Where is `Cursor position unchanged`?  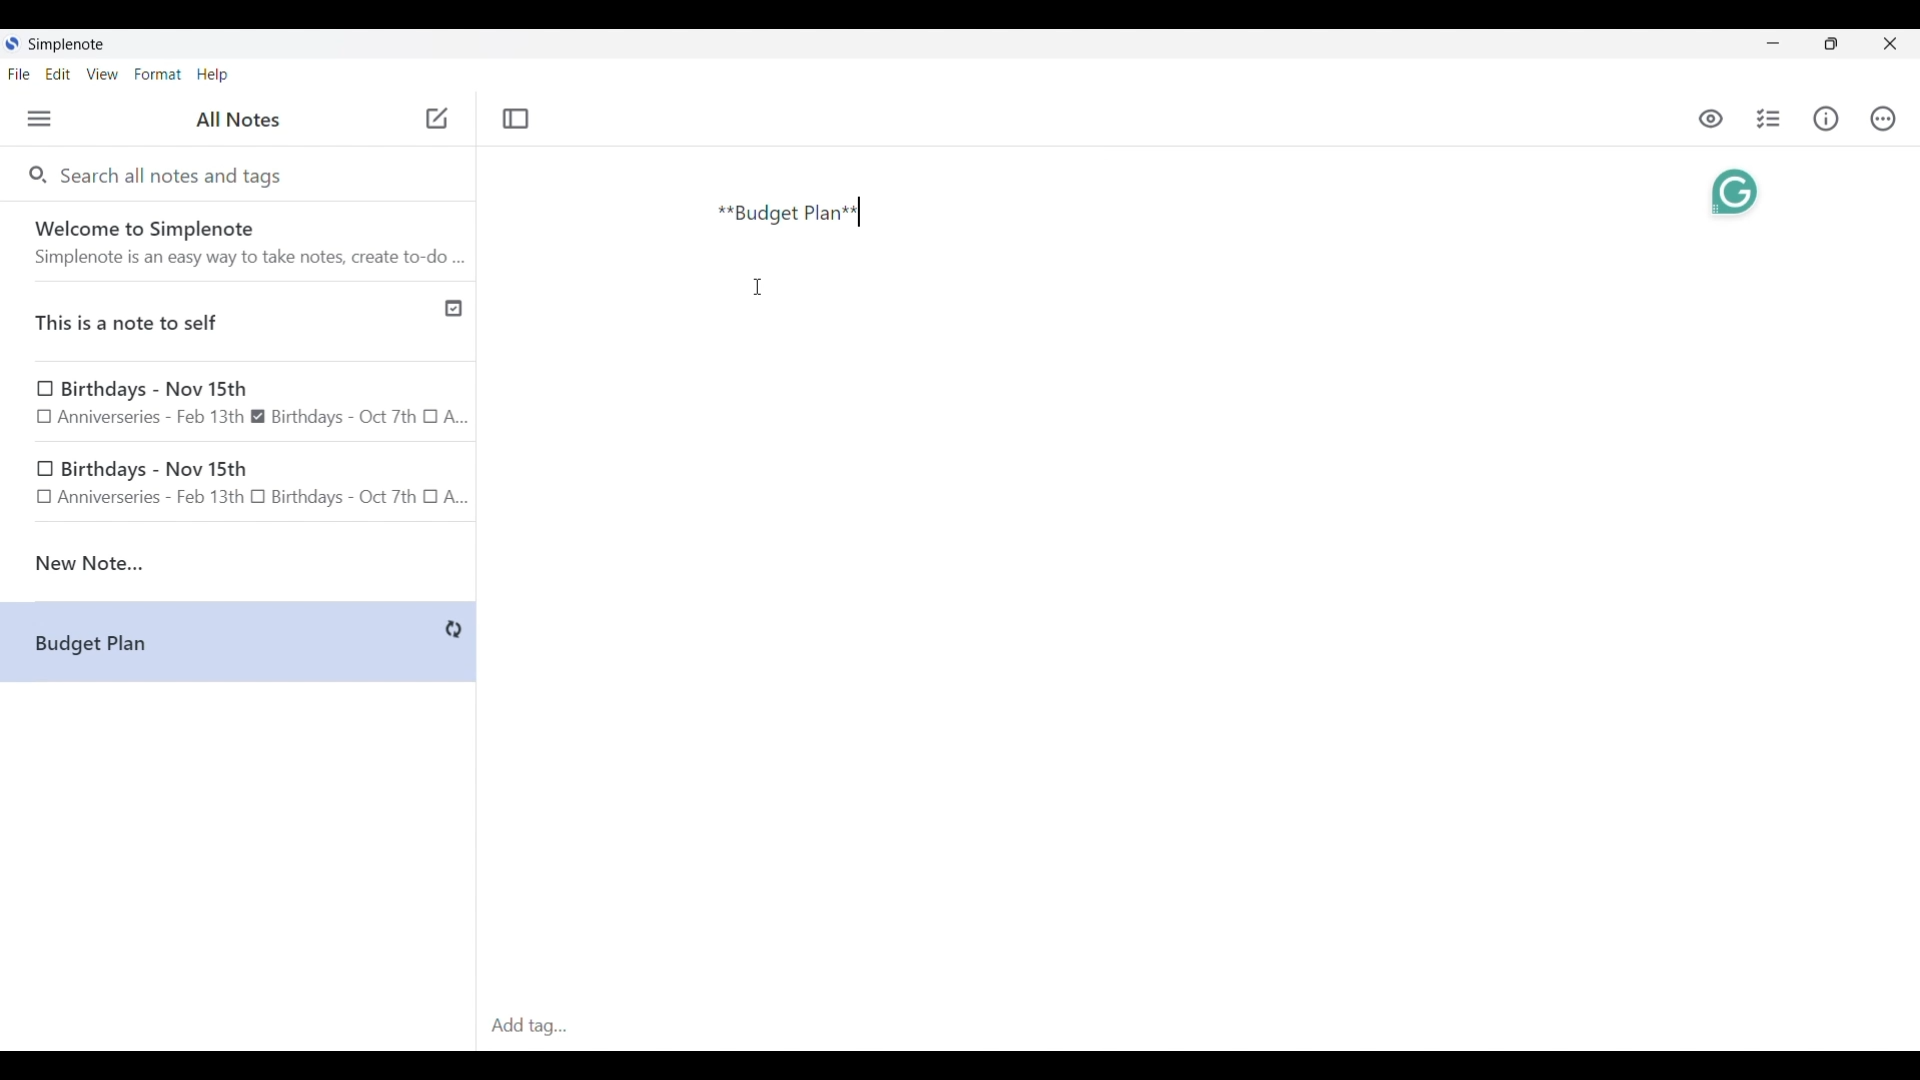
Cursor position unchanged is located at coordinates (758, 288).